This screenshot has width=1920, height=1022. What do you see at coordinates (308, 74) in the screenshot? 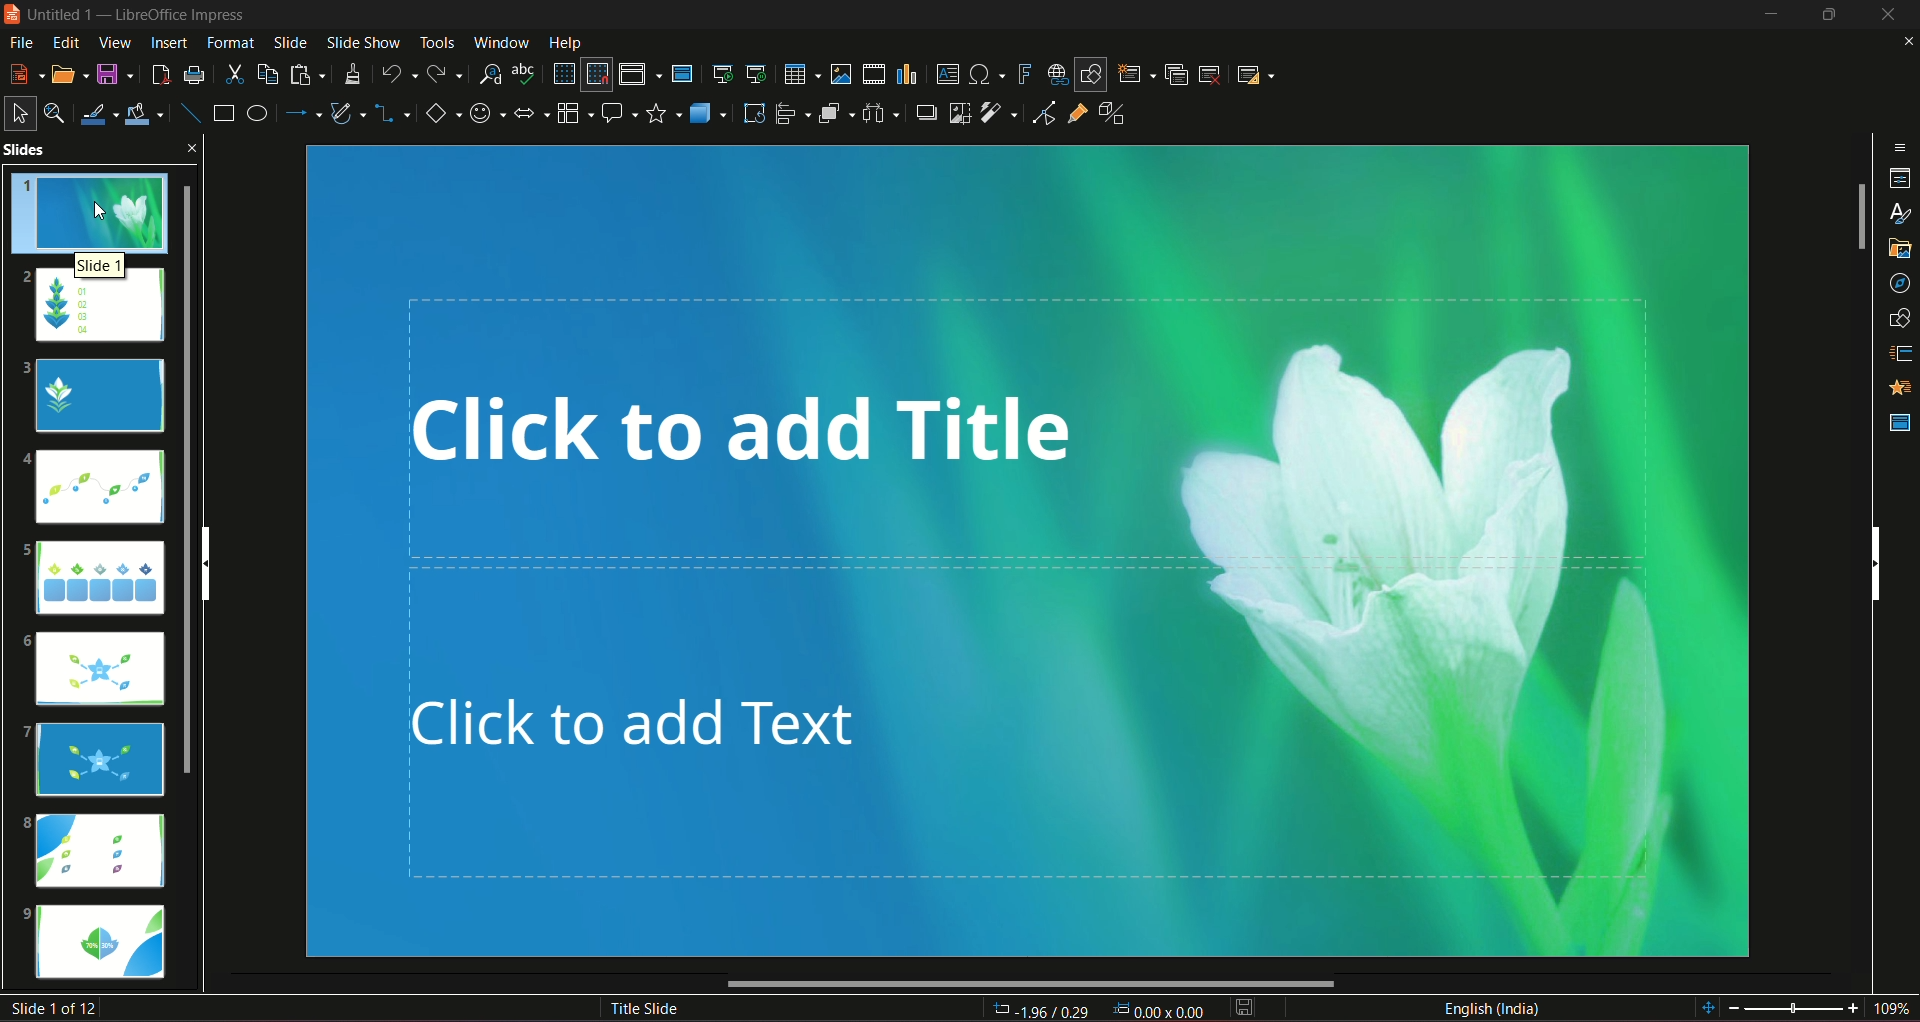
I see `paste` at bounding box center [308, 74].